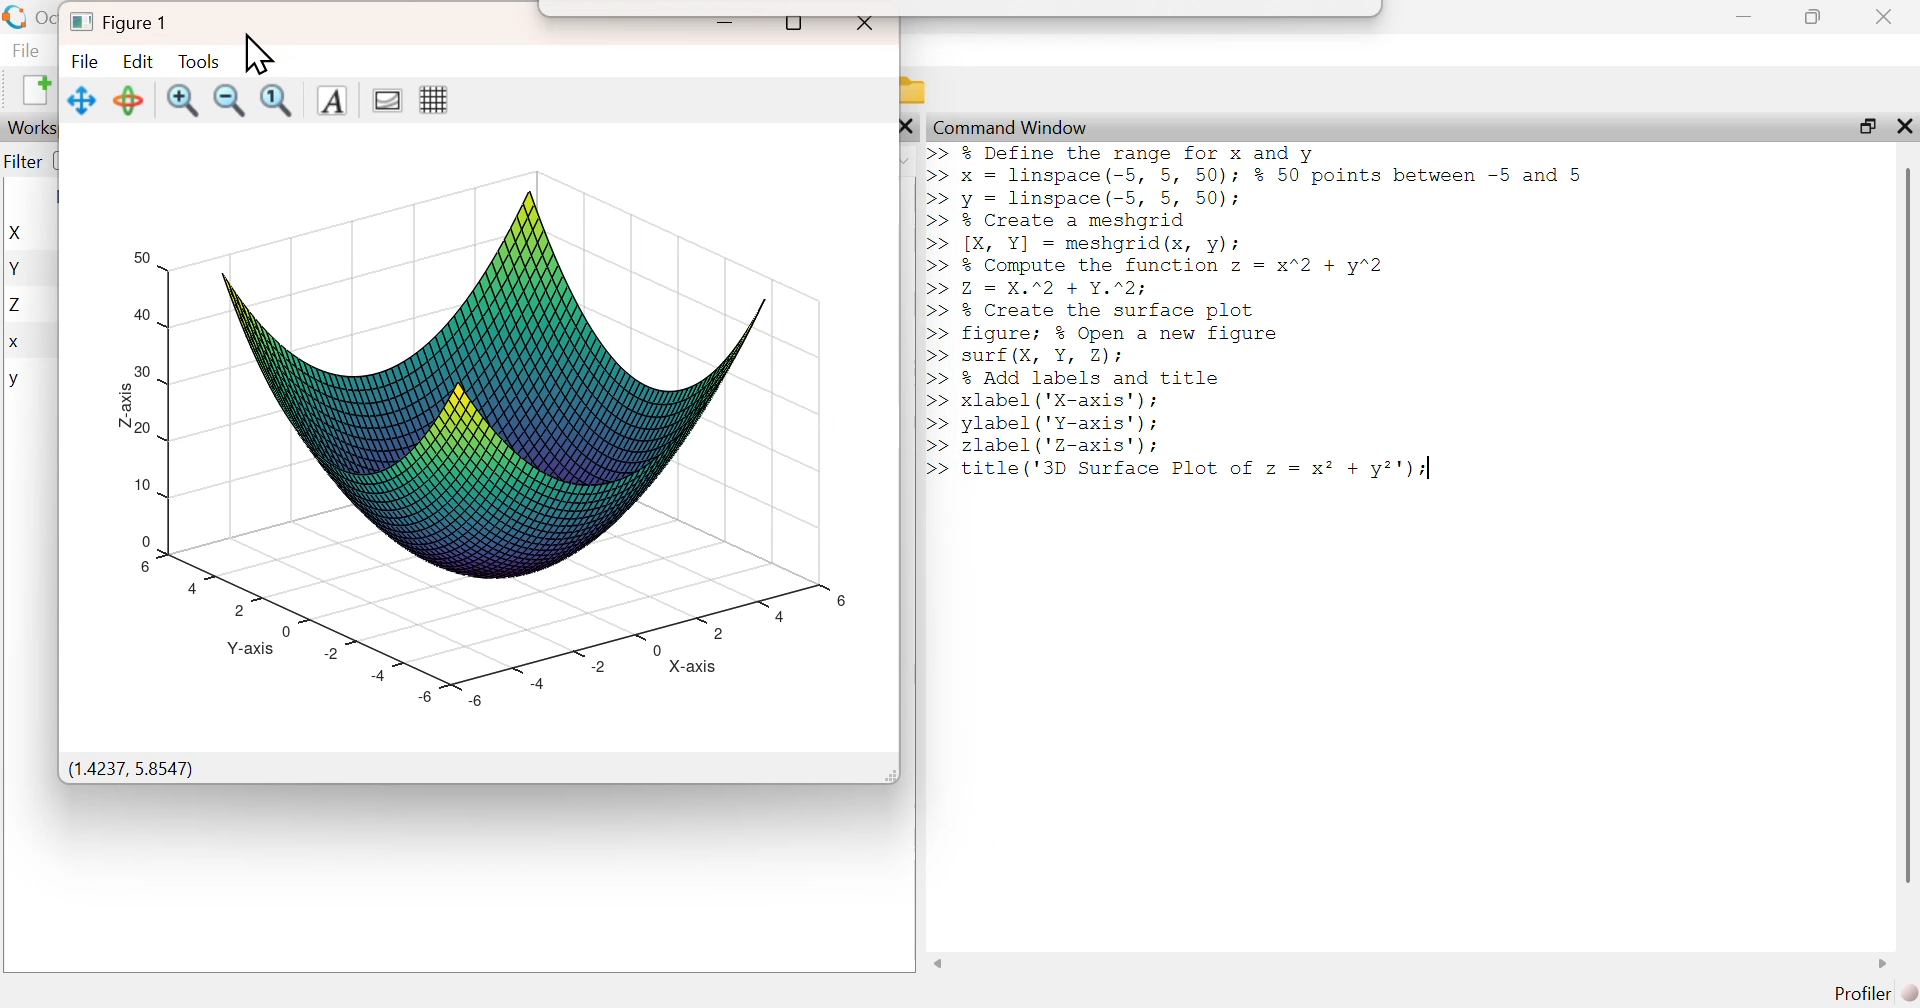 This screenshot has height=1008, width=1920. I want to click on Z, so click(18, 306).